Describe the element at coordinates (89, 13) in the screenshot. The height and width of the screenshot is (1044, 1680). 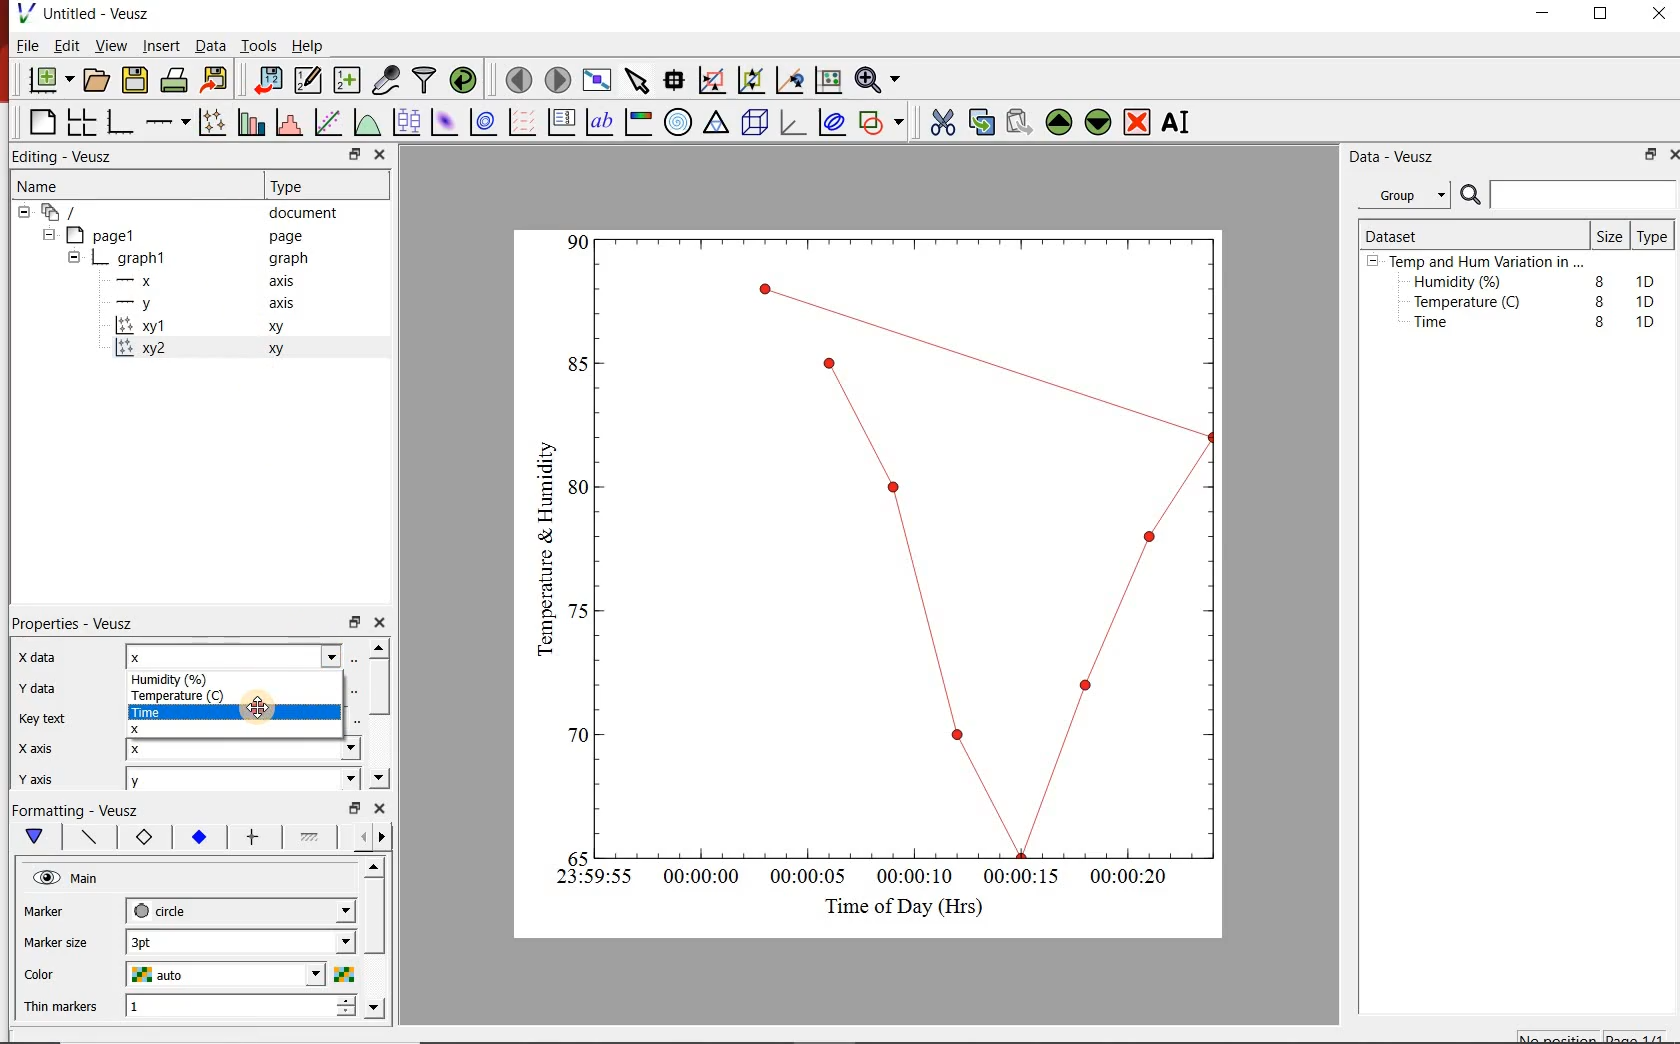
I see `Untitled - Veusz` at that location.